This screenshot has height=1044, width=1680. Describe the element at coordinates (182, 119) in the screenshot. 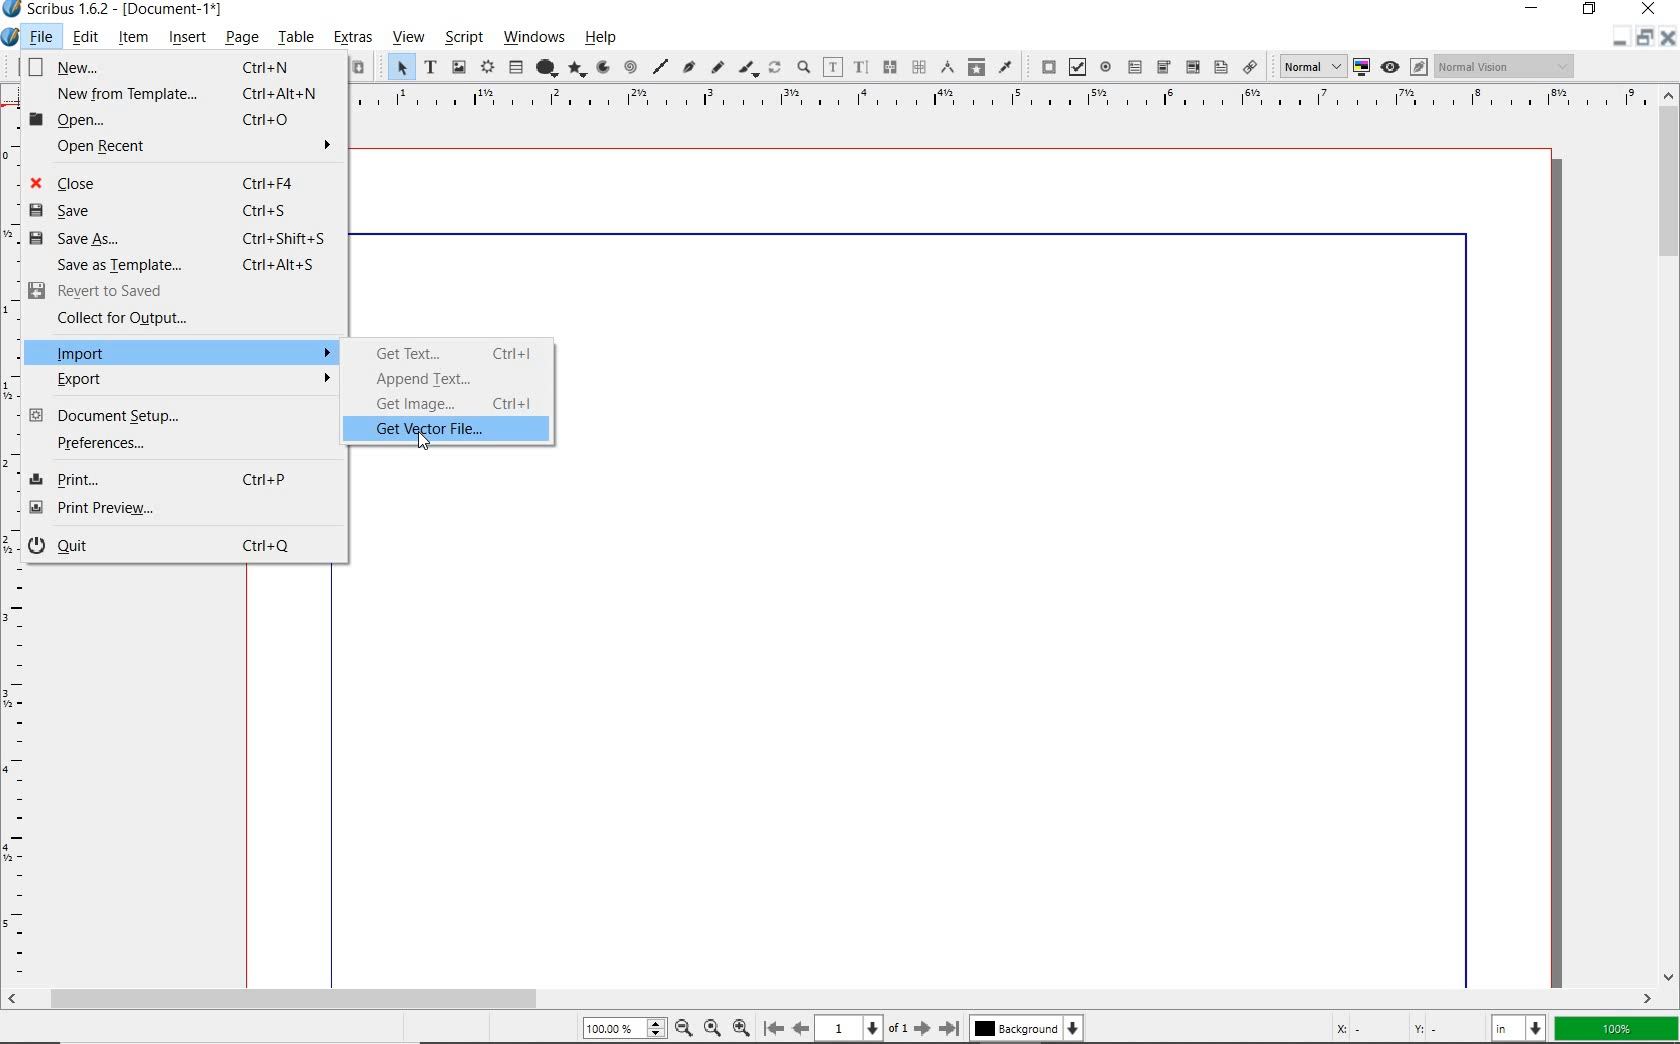

I see `Open... Ctrl+O` at that location.